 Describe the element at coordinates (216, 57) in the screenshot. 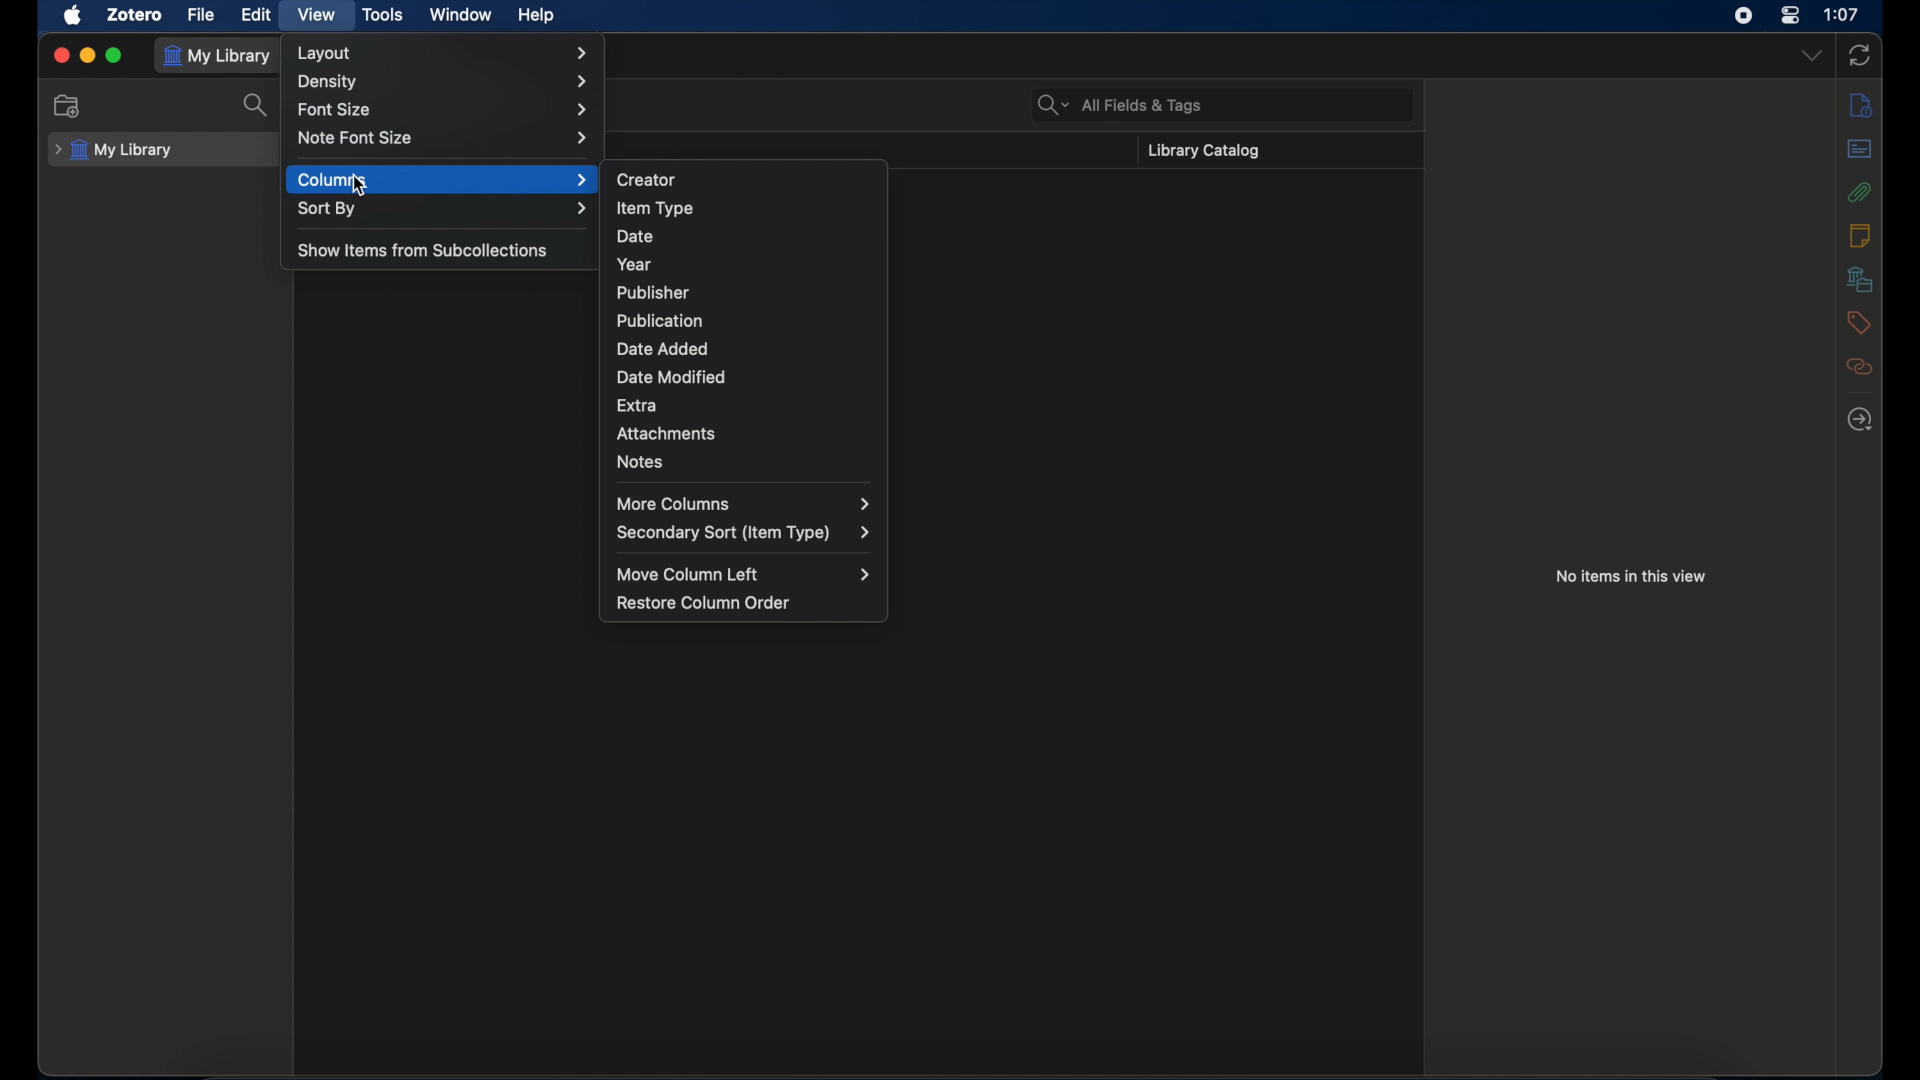

I see `my library` at that location.